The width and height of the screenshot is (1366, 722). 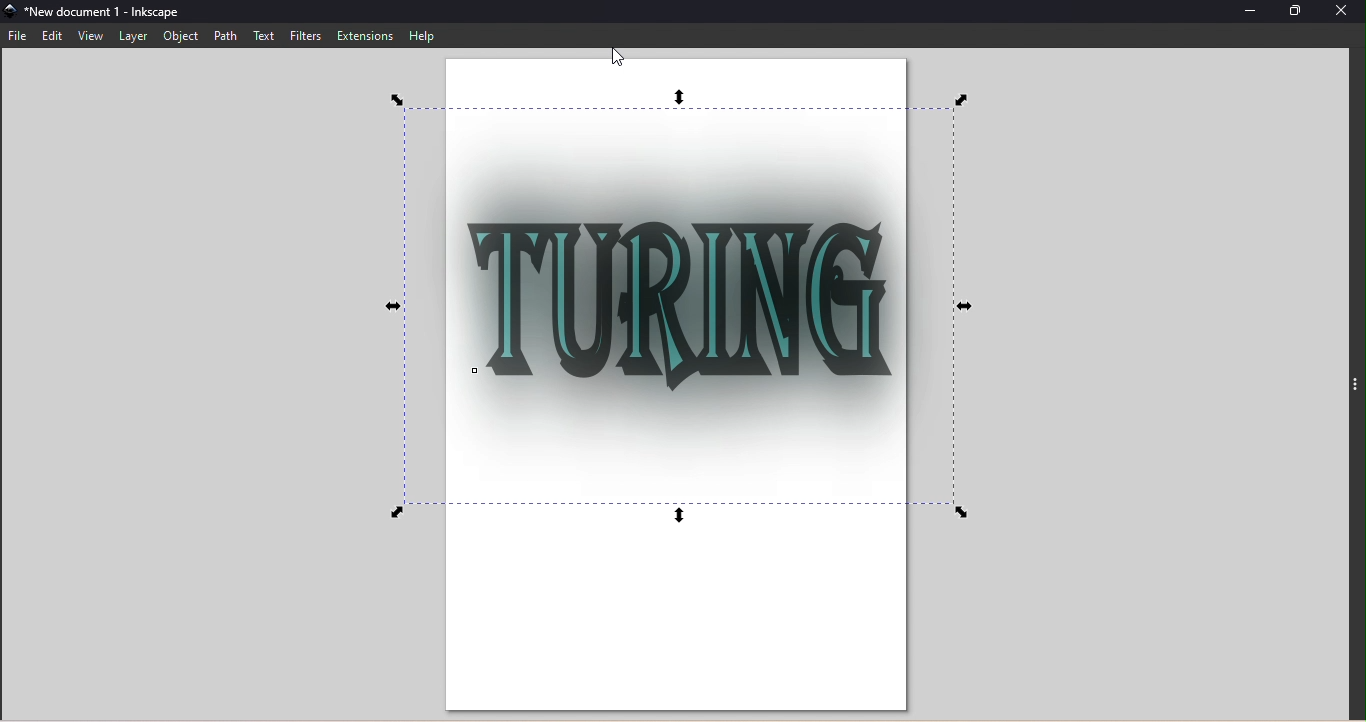 What do you see at coordinates (133, 36) in the screenshot?
I see `Layer` at bounding box center [133, 36].